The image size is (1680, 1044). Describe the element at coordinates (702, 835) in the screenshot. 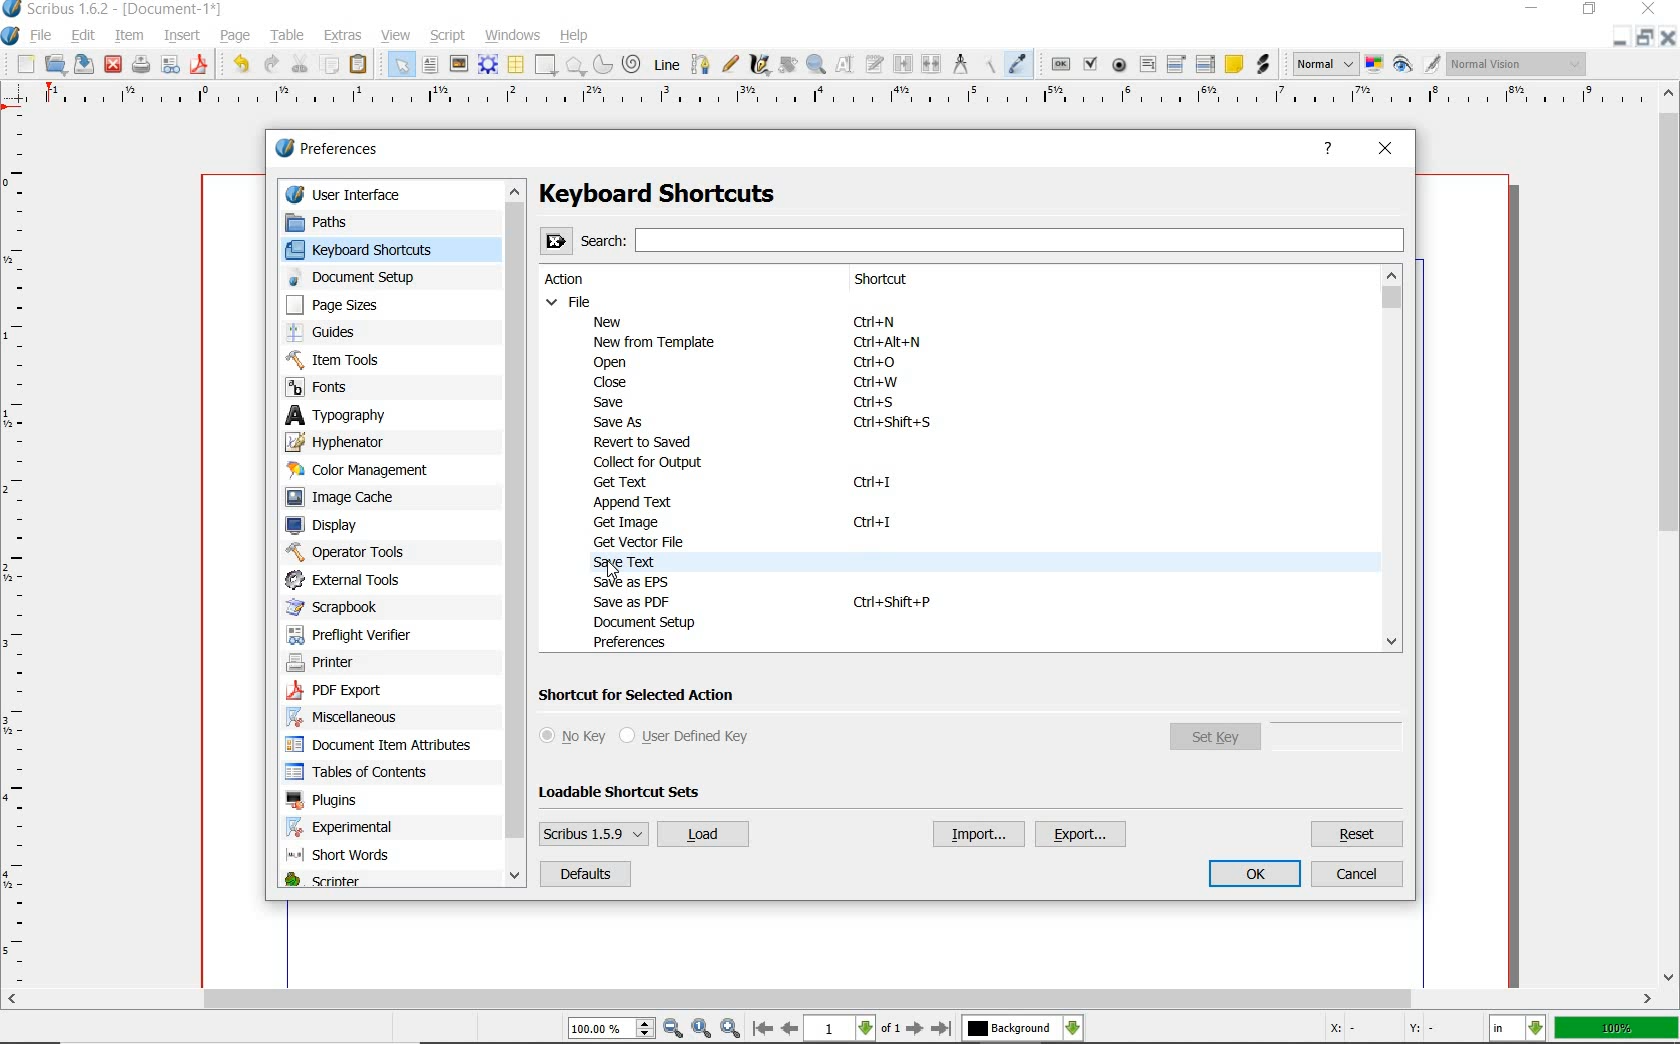

I see `load` at that location.